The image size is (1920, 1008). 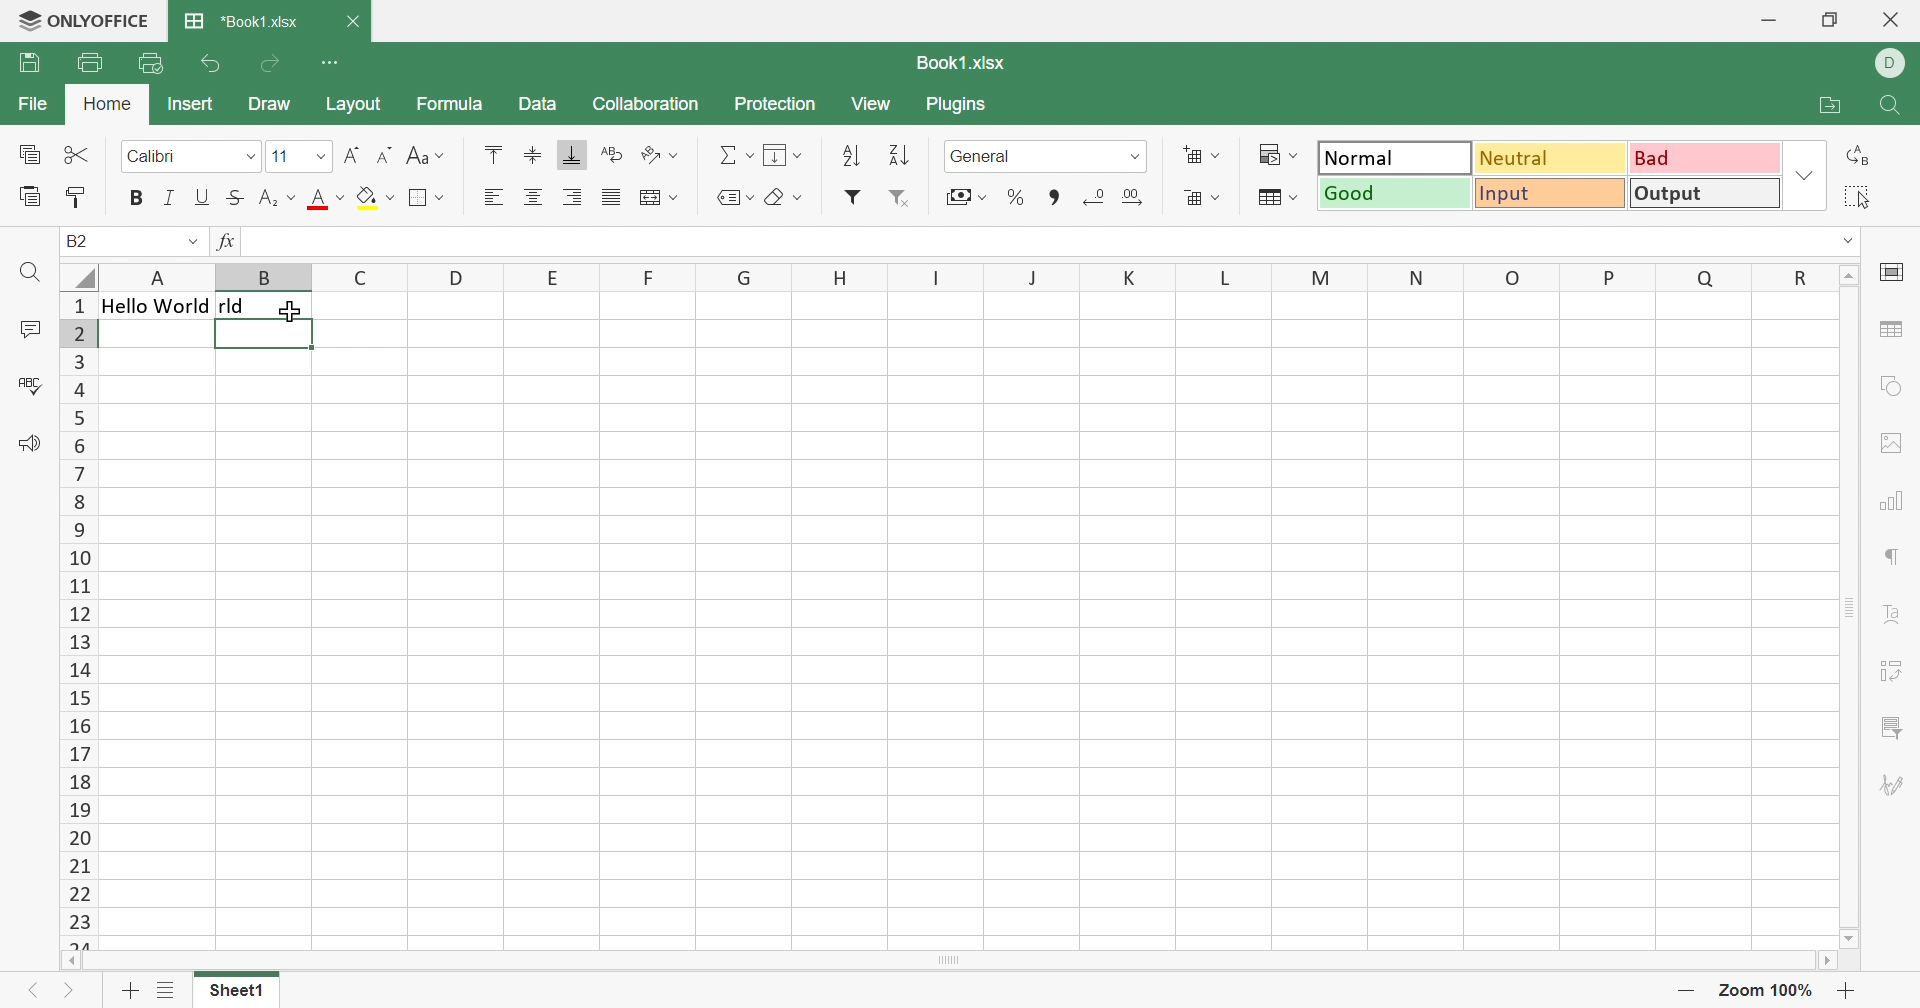 I want to click on Text Art settings, so click(x=1888, y=620).